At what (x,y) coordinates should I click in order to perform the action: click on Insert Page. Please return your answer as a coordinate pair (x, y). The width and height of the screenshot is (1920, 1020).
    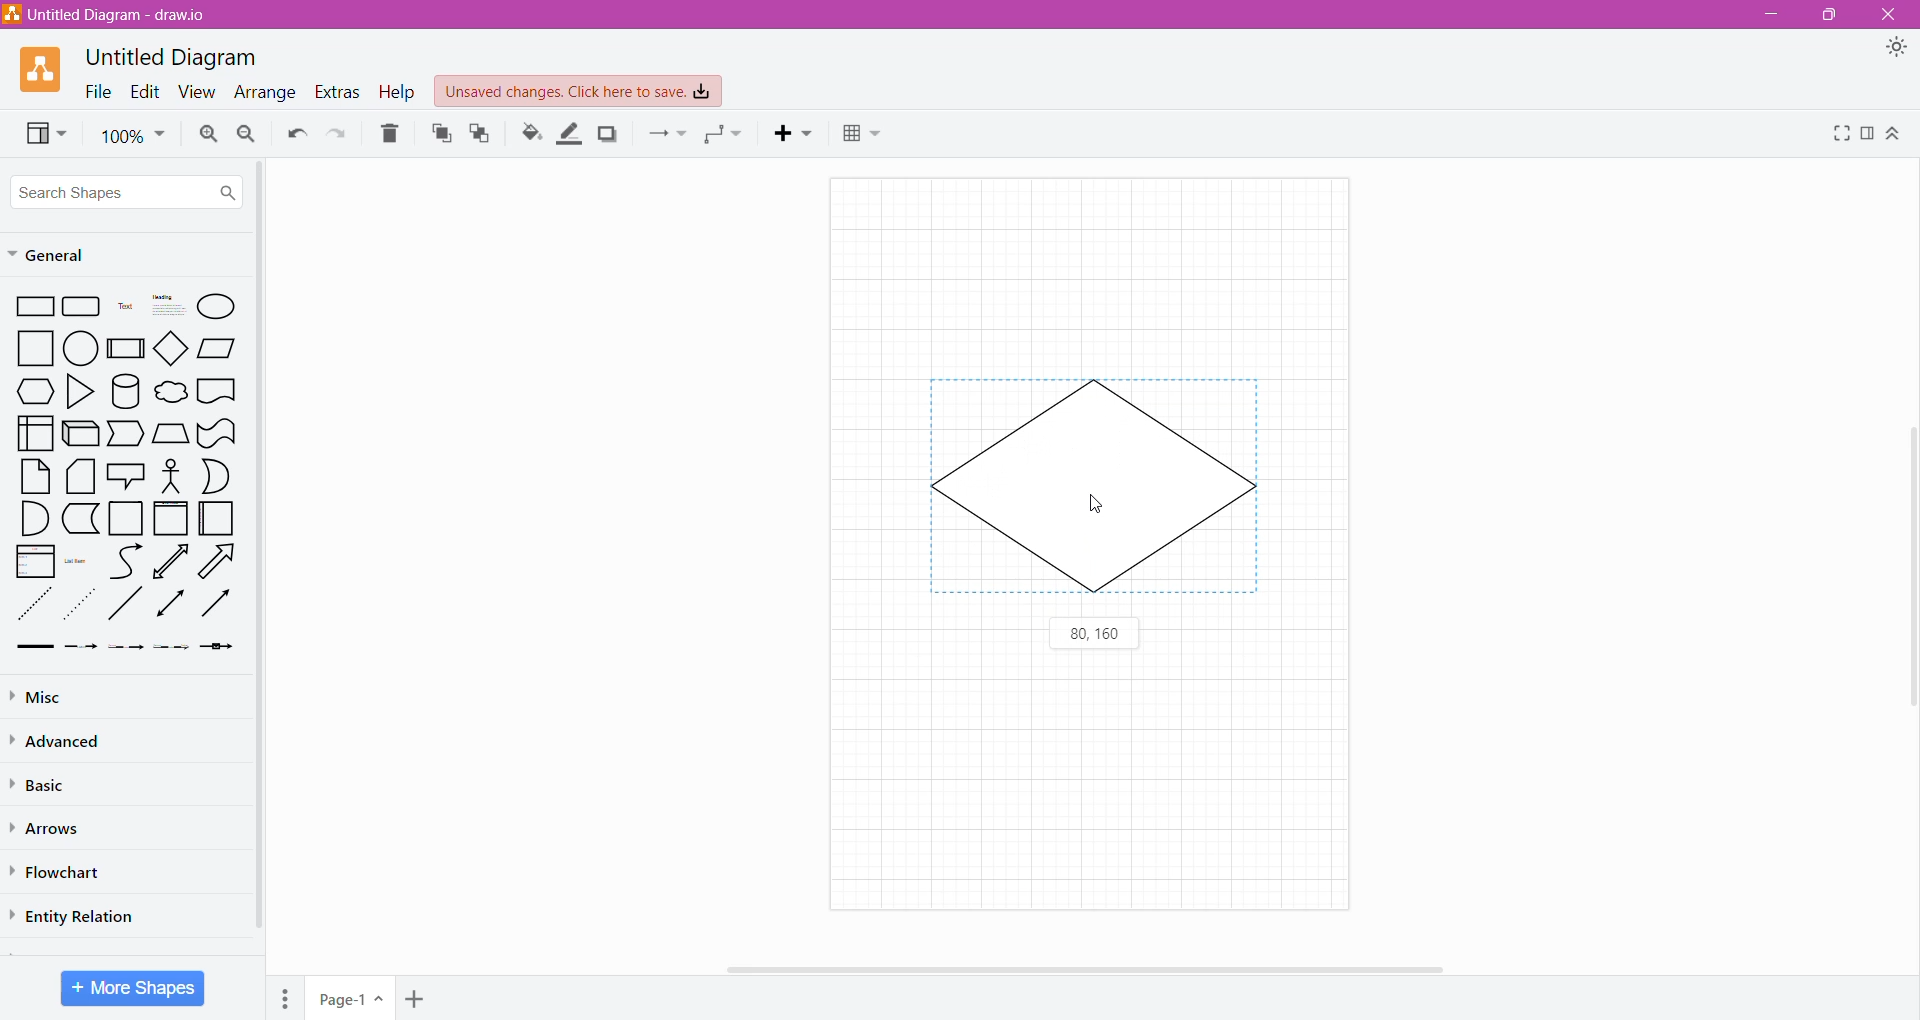
    Looking at the image, I should click on (417, 997).